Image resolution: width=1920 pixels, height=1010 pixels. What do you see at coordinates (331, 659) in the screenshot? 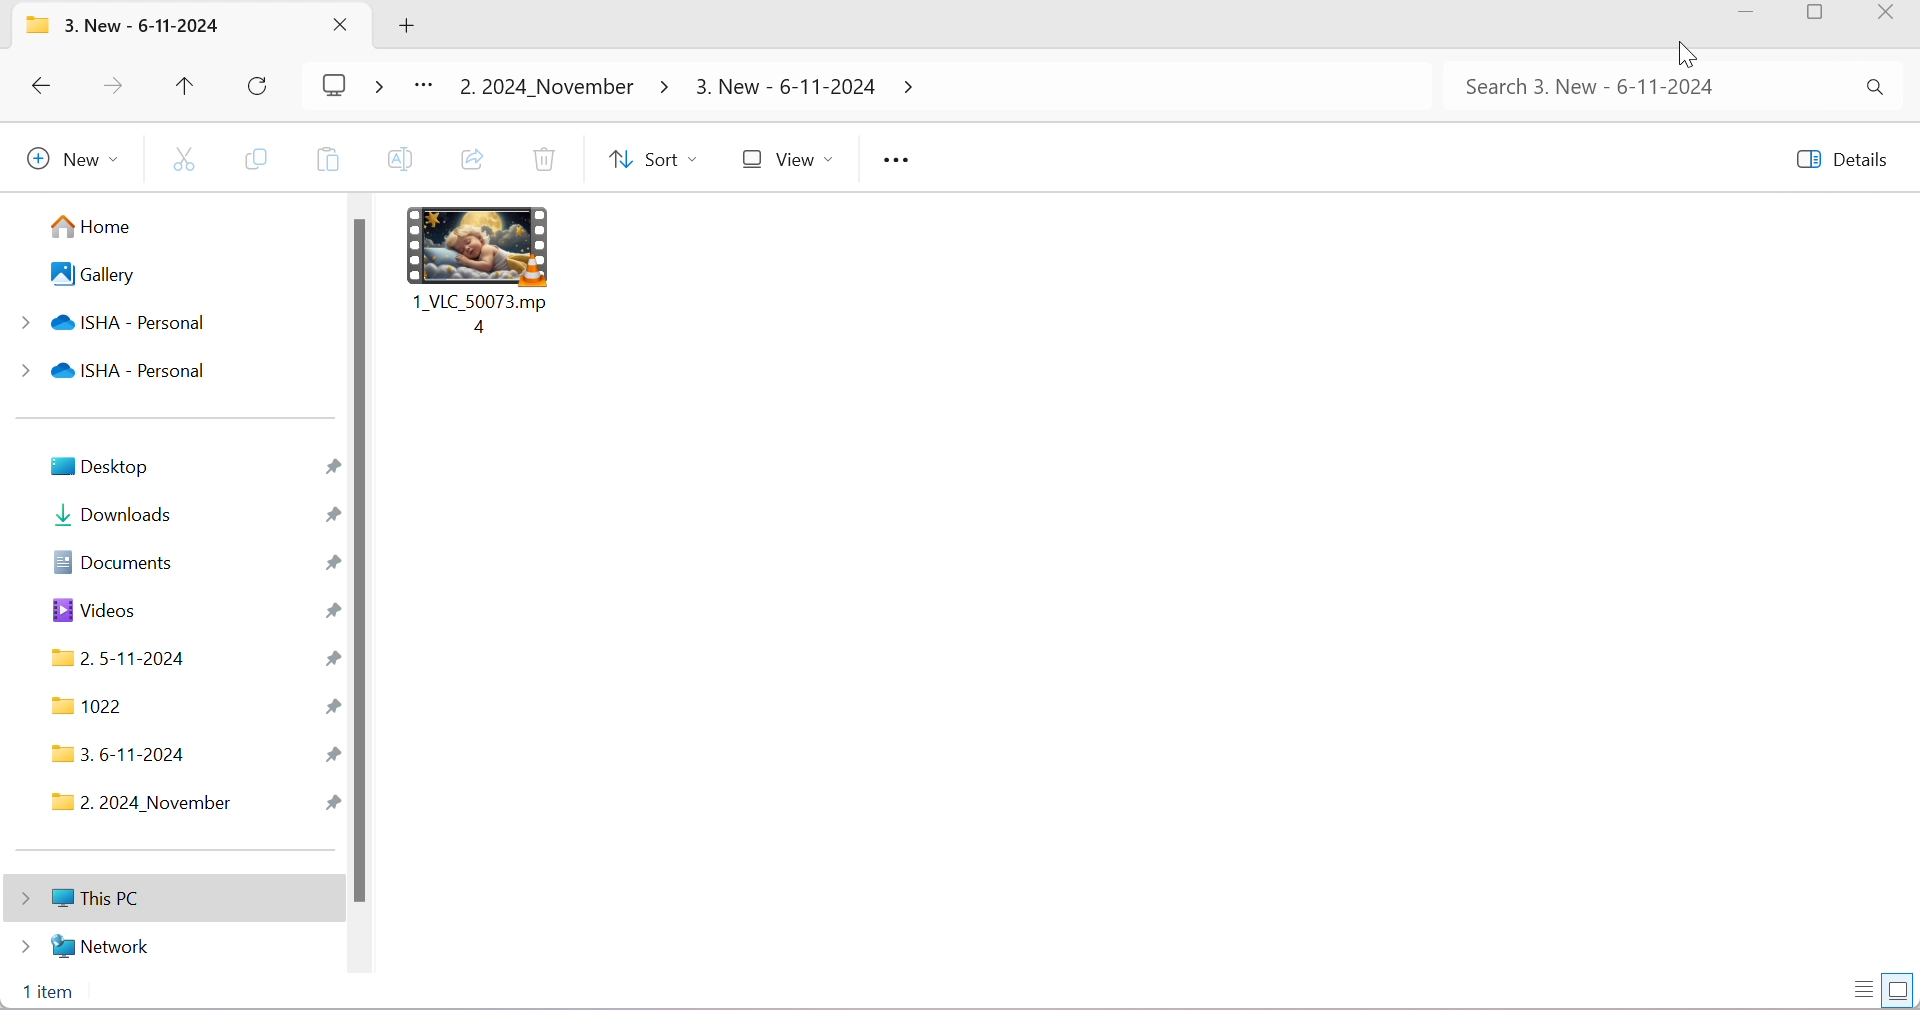
I see `Pin` at bounding box center [331, 659].